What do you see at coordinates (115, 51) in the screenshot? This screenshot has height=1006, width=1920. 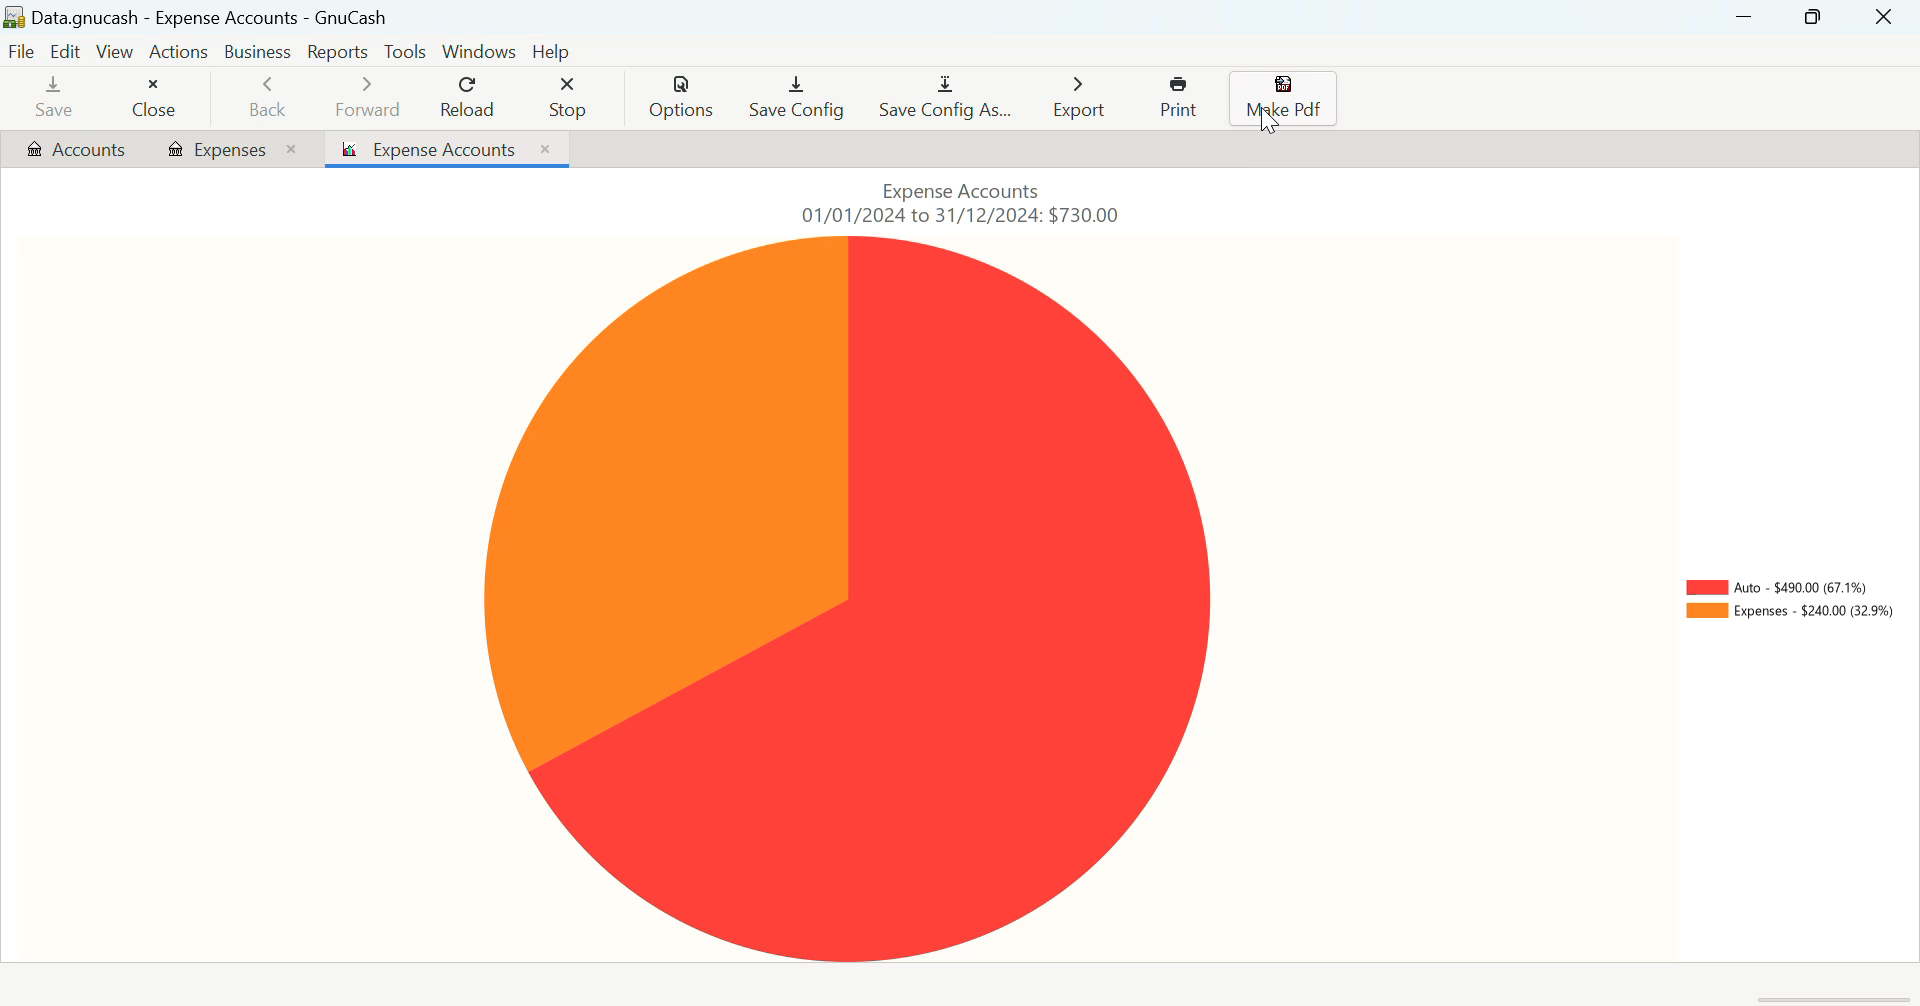 I see `View` at bounding box center [115, 51].